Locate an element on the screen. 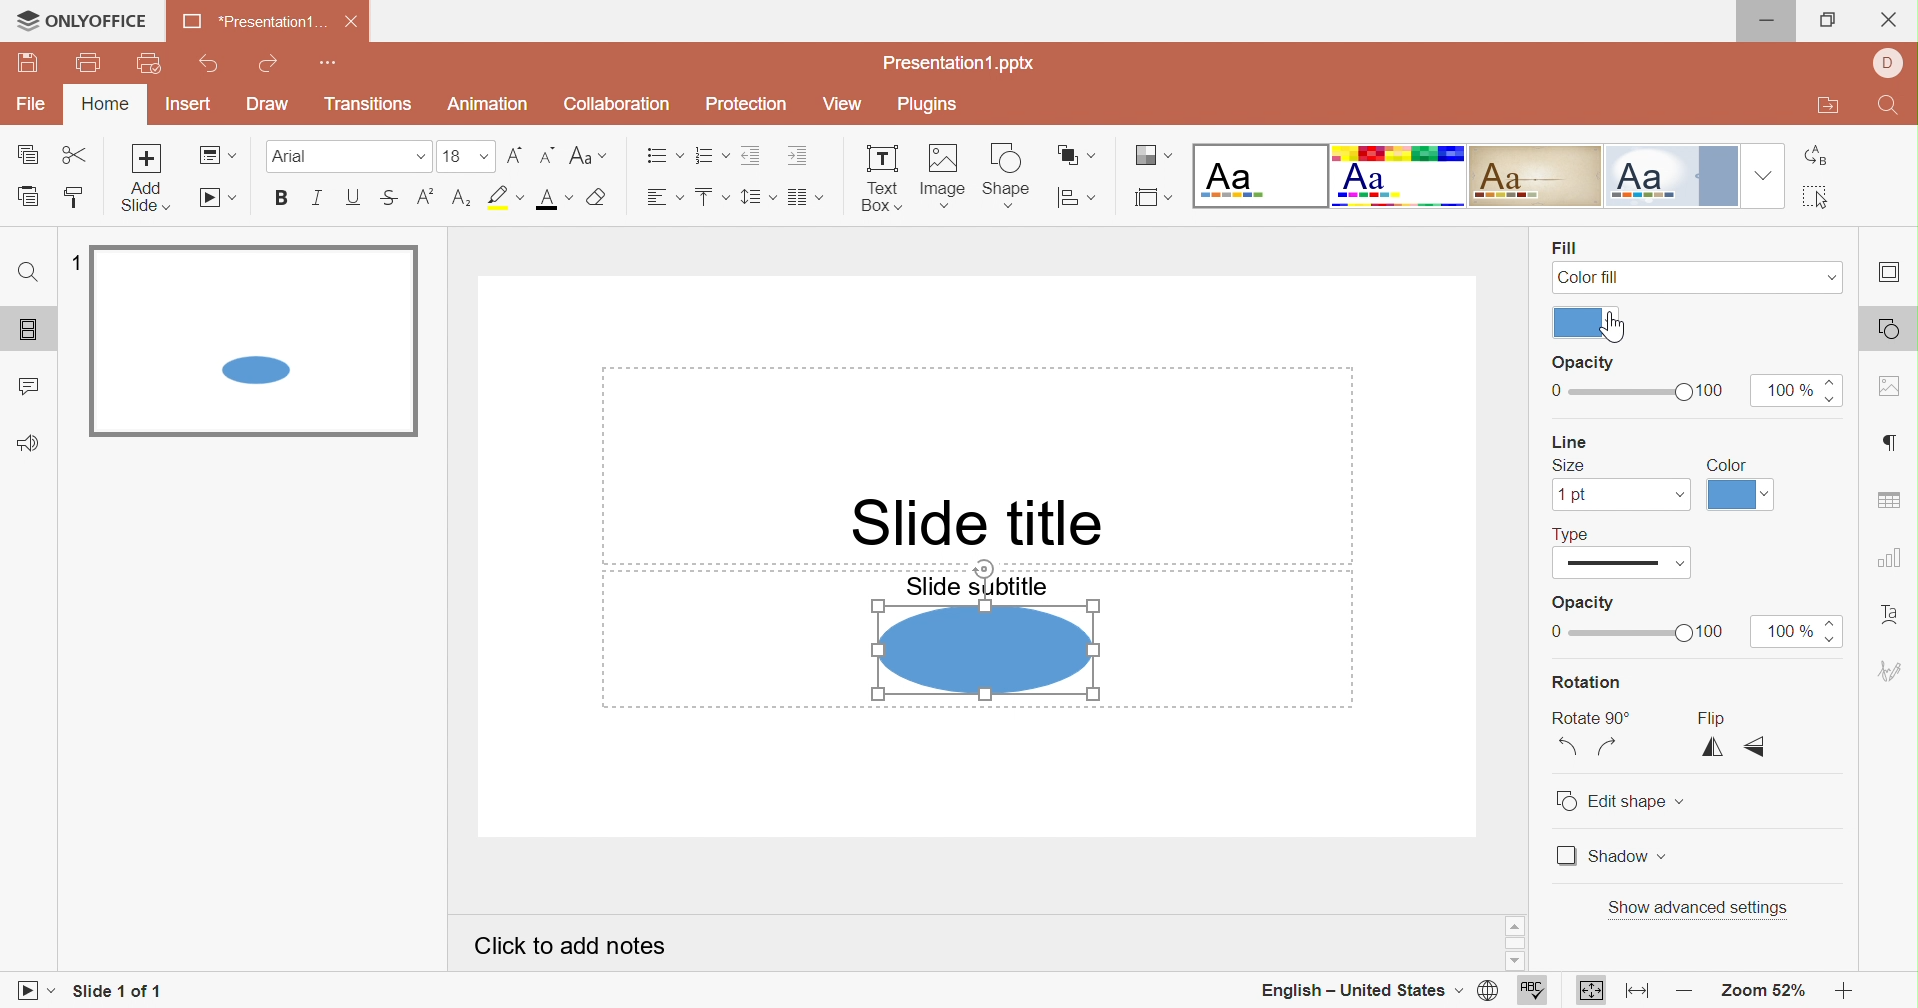 This screenshot has width=1918, height=1008. Select all is located at coordinates (1817, 196).